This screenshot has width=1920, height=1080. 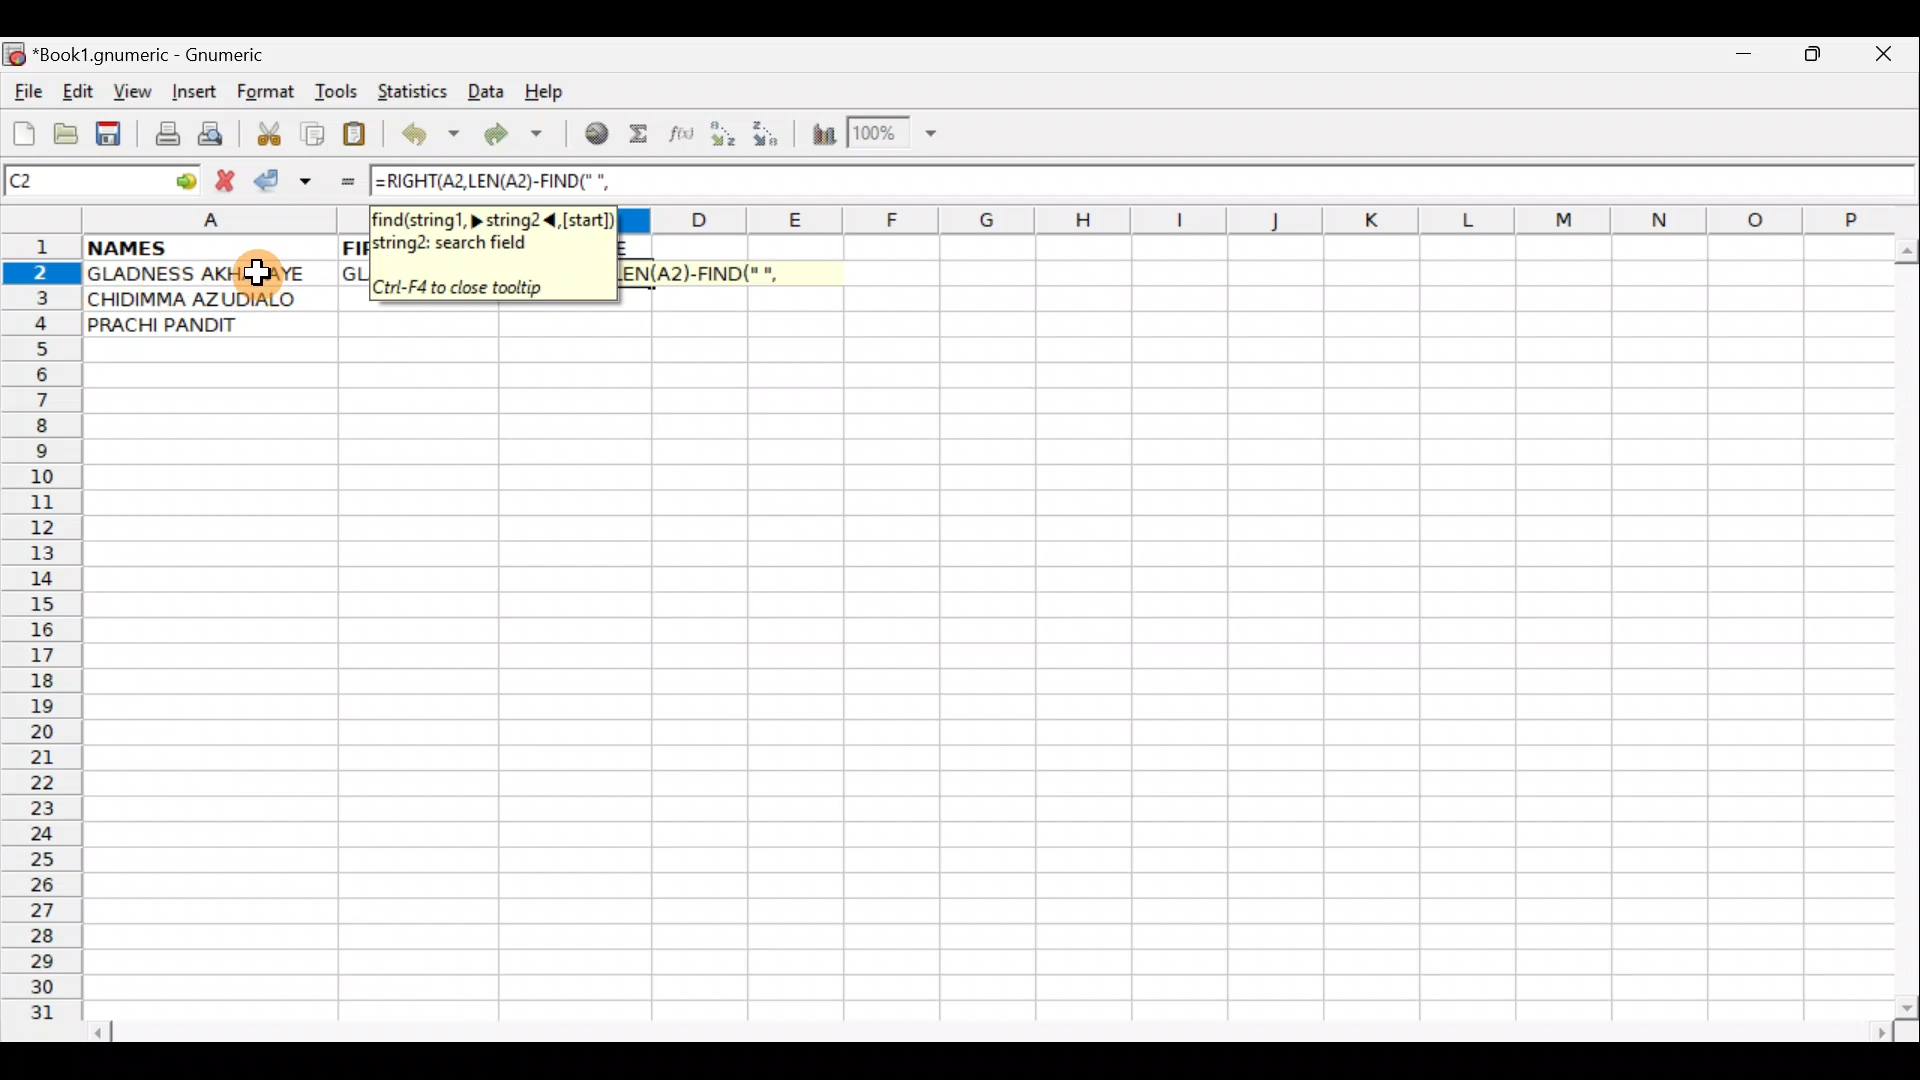 I want to click on Statistics, so click(x=418, y=90).